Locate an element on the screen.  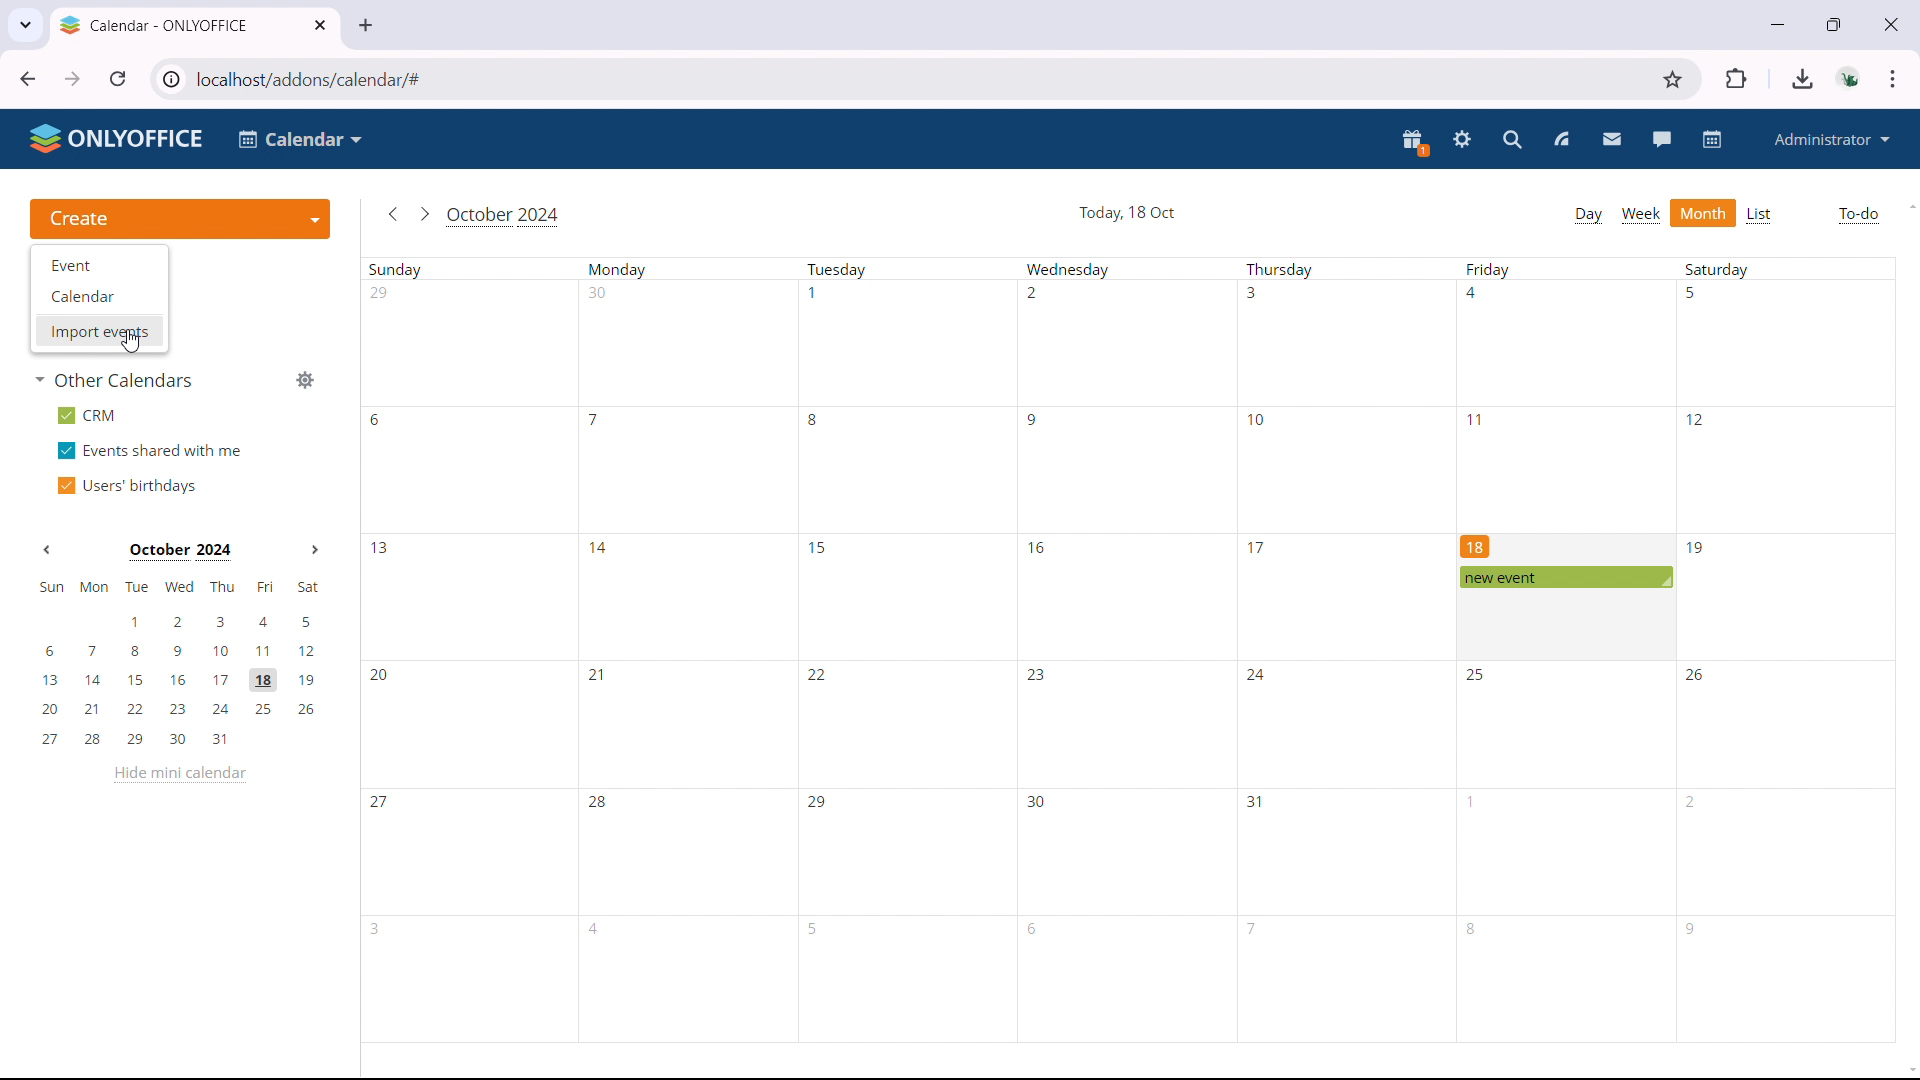
search tabs is located at coordinates (25, 22).